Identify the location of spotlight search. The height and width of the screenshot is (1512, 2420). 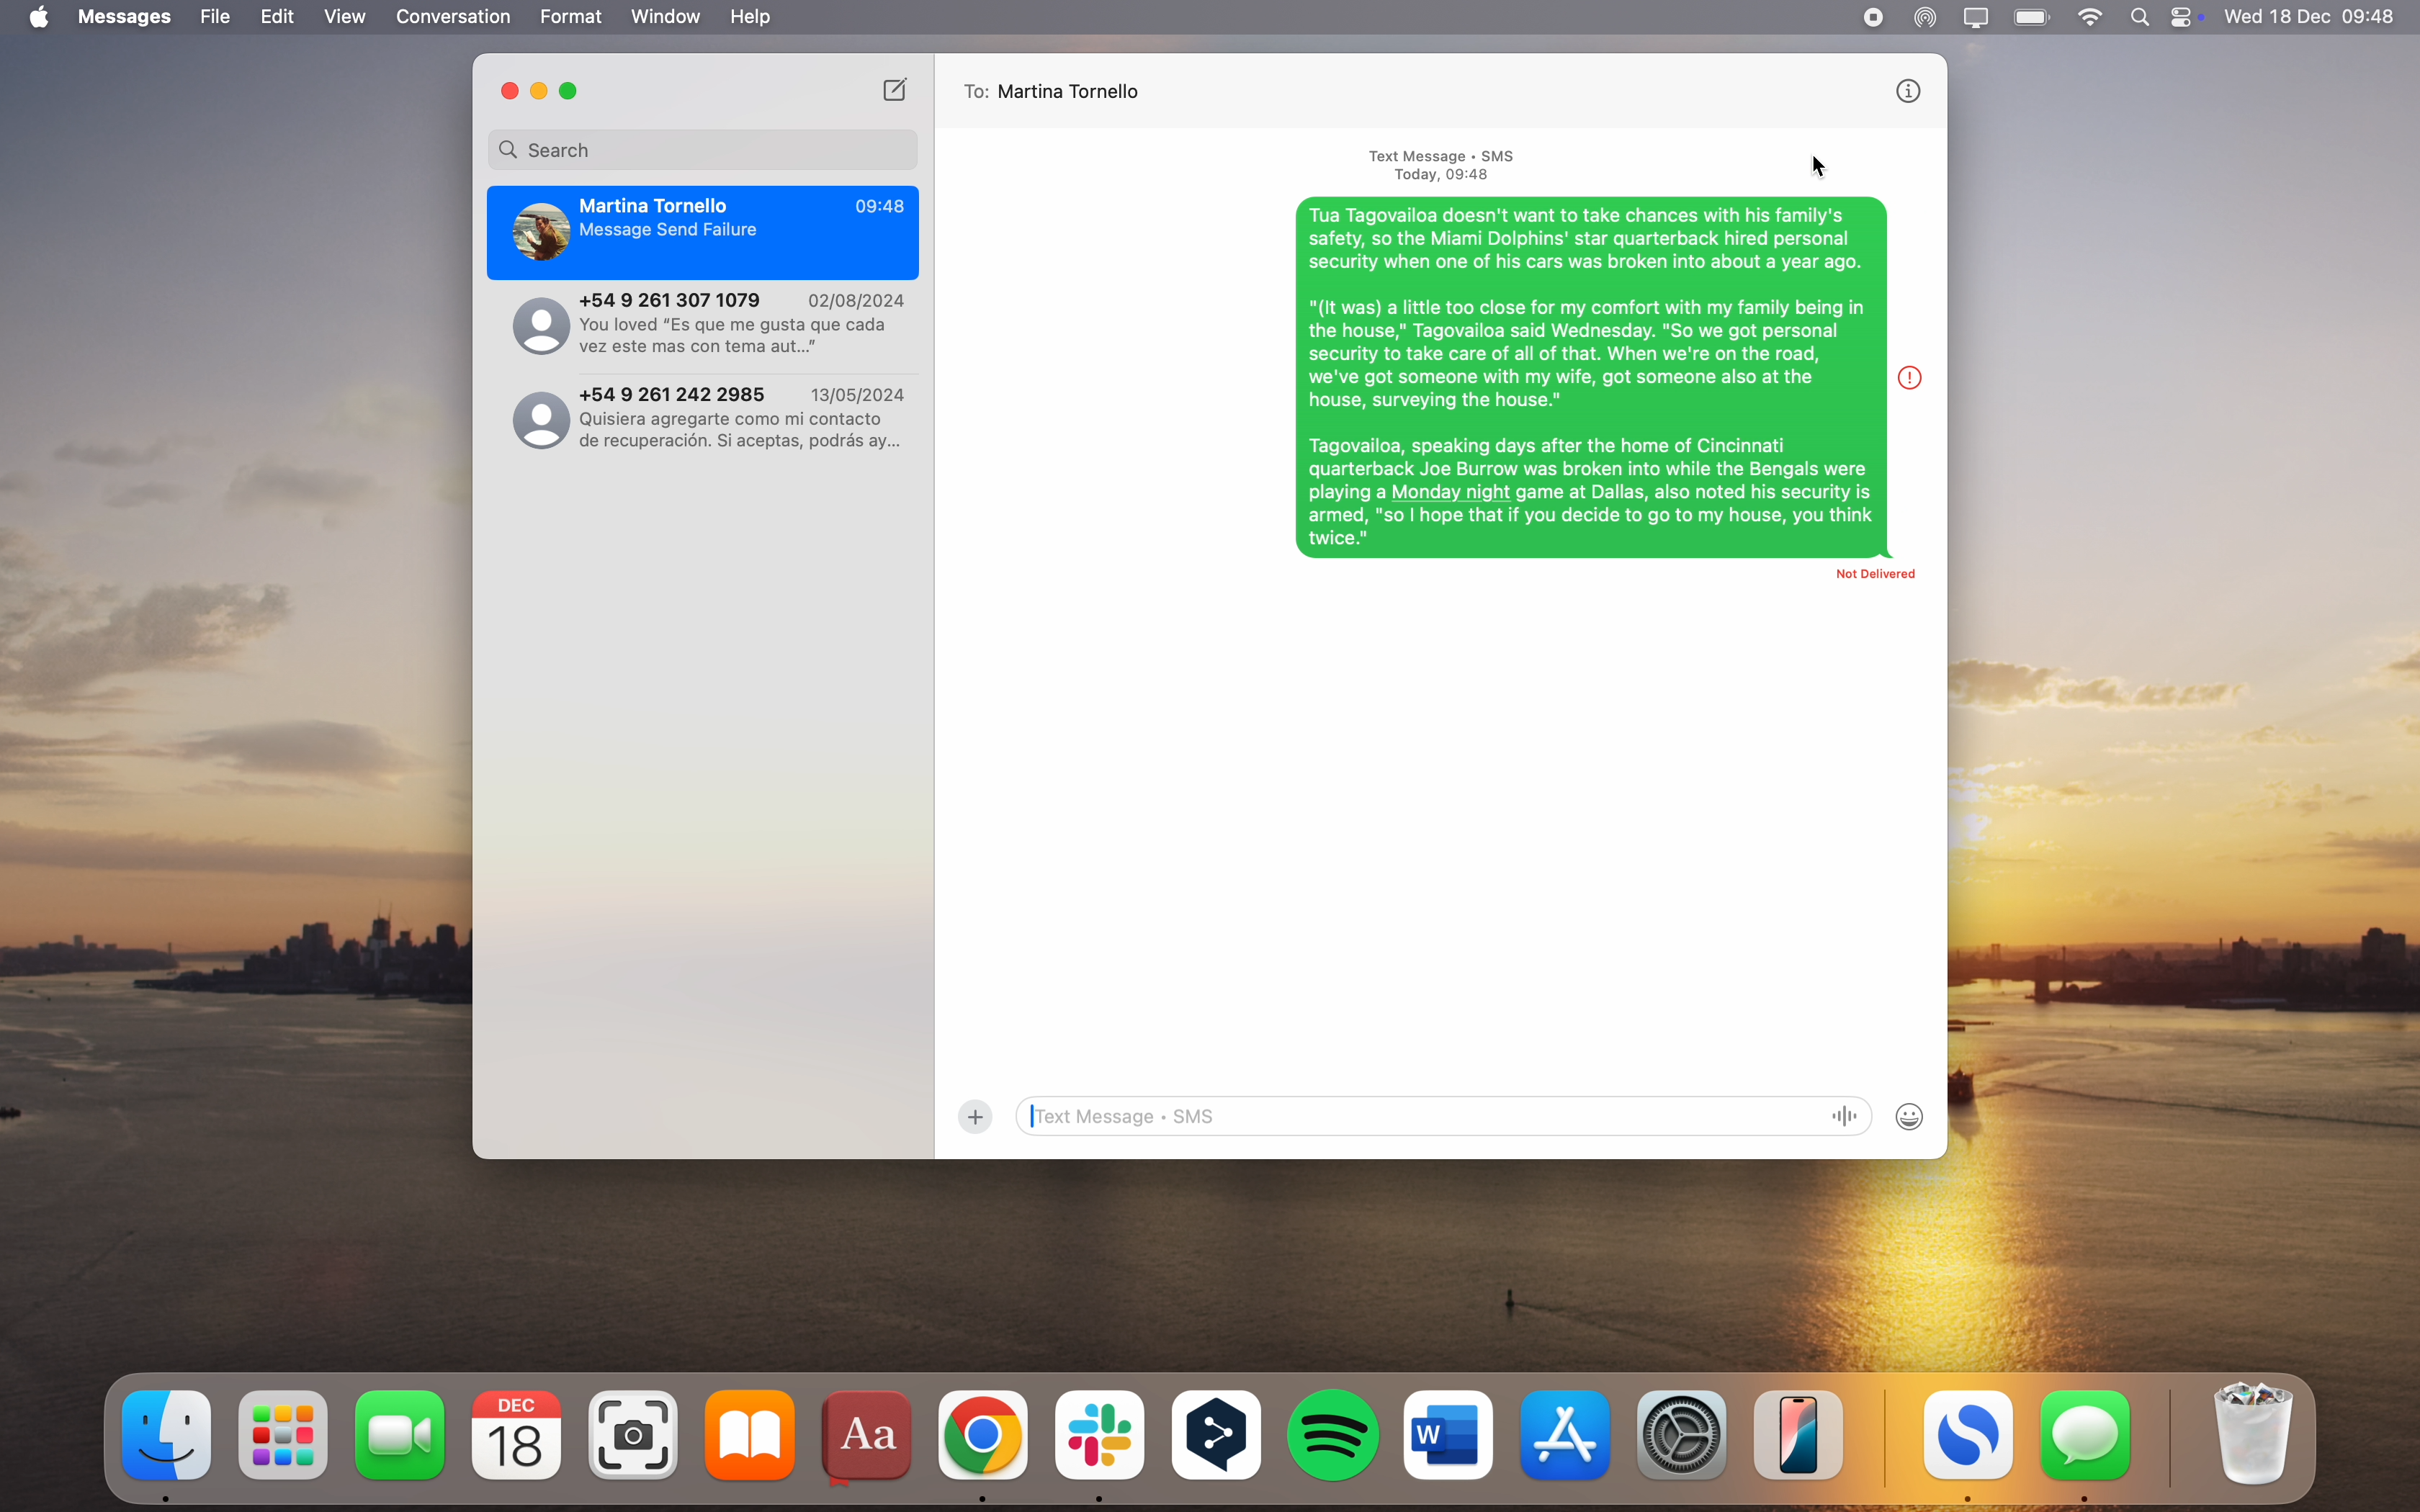
(2145, 17).